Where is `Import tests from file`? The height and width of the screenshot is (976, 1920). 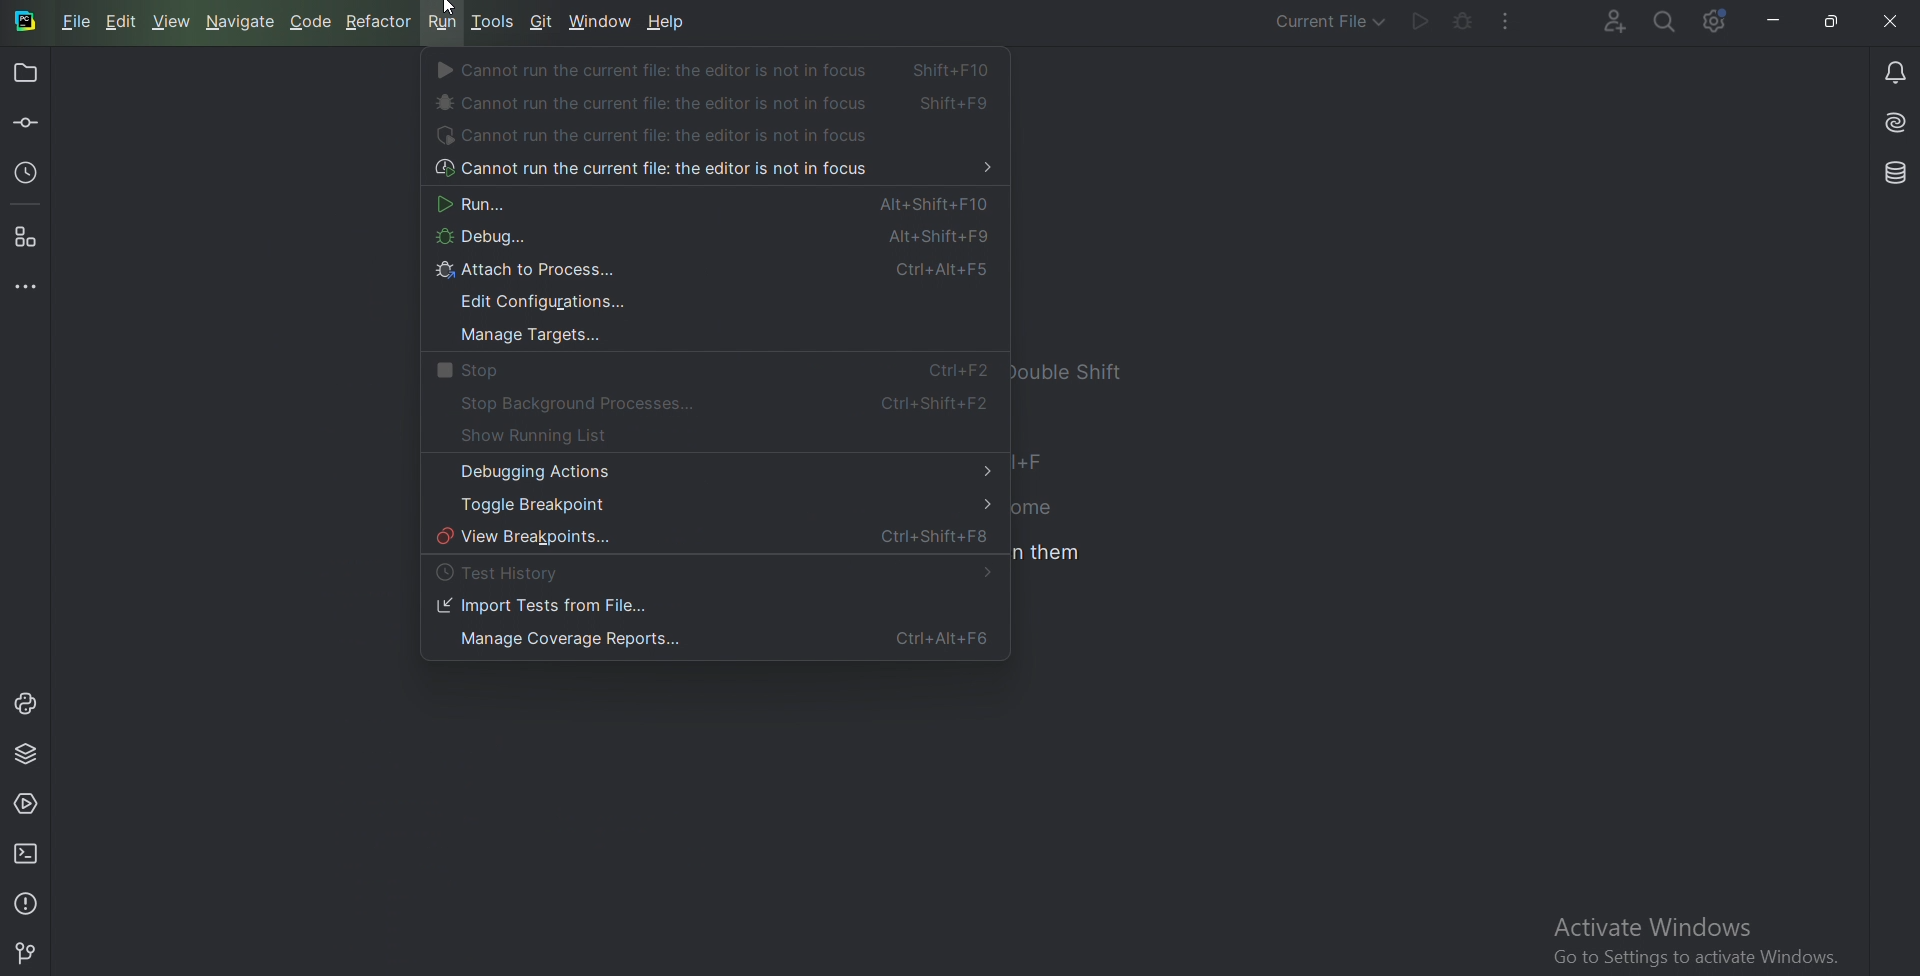 Import tests from file is located at coordinates (544, 607).